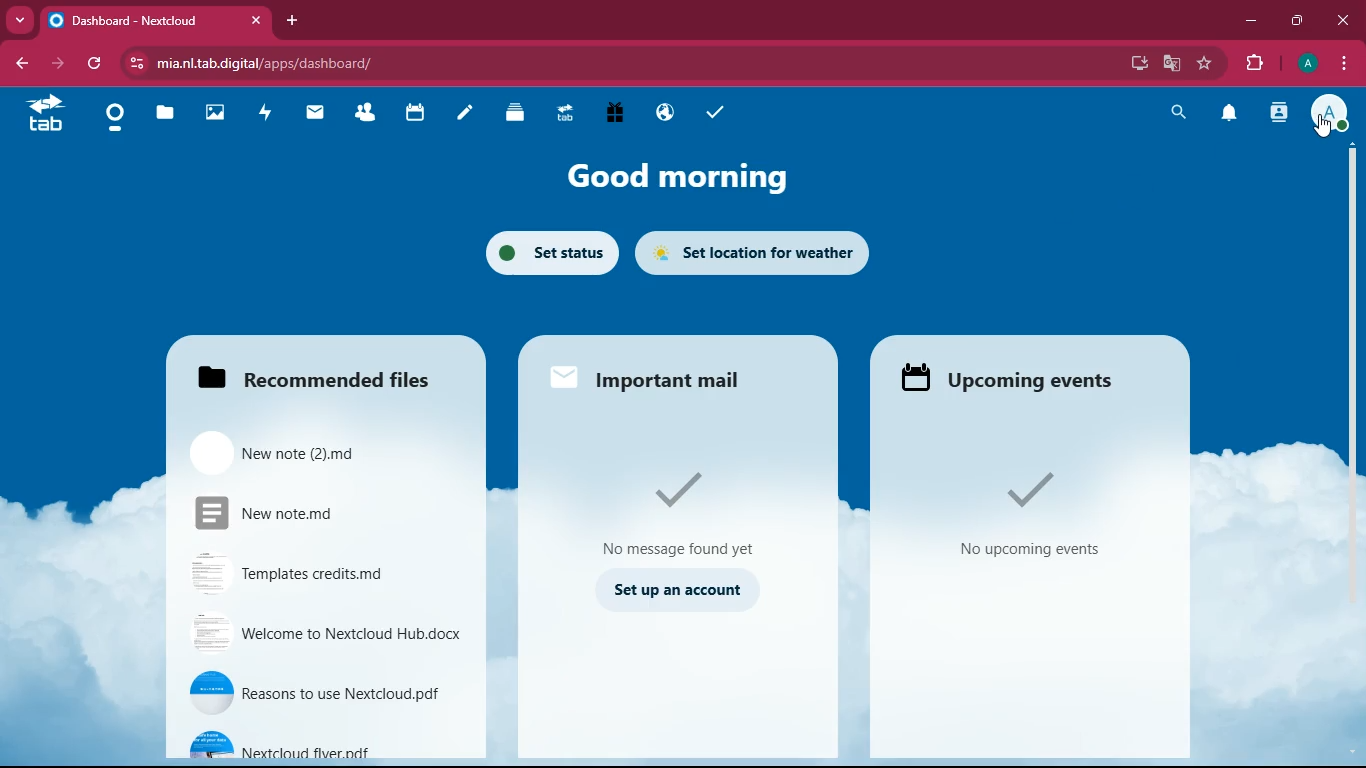 This screenshot has width=1366, height=768. Describe the element at coordinates (1295, 22) in the screenshot. I see `maximize` at that location.